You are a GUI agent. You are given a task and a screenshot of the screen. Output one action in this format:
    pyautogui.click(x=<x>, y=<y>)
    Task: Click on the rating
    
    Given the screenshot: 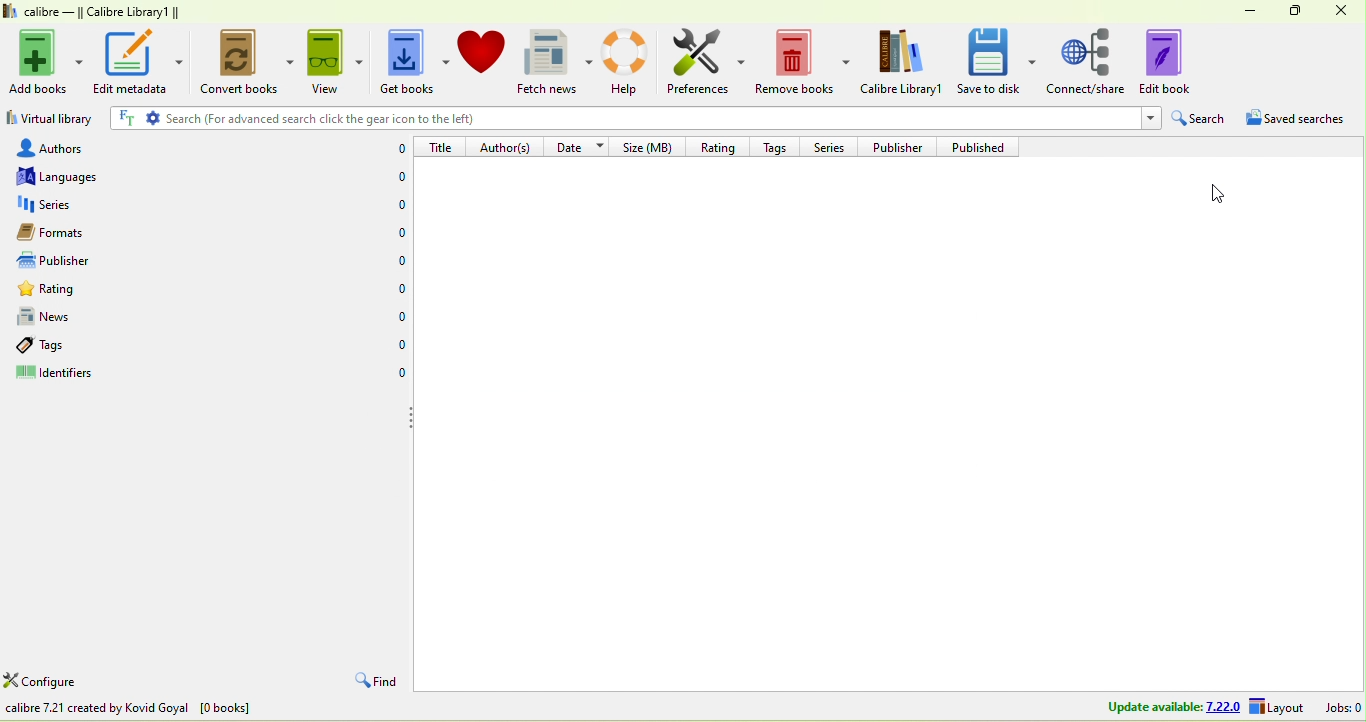 What is the action you would take?
    pyautogui.click(x=716, y=145)
    